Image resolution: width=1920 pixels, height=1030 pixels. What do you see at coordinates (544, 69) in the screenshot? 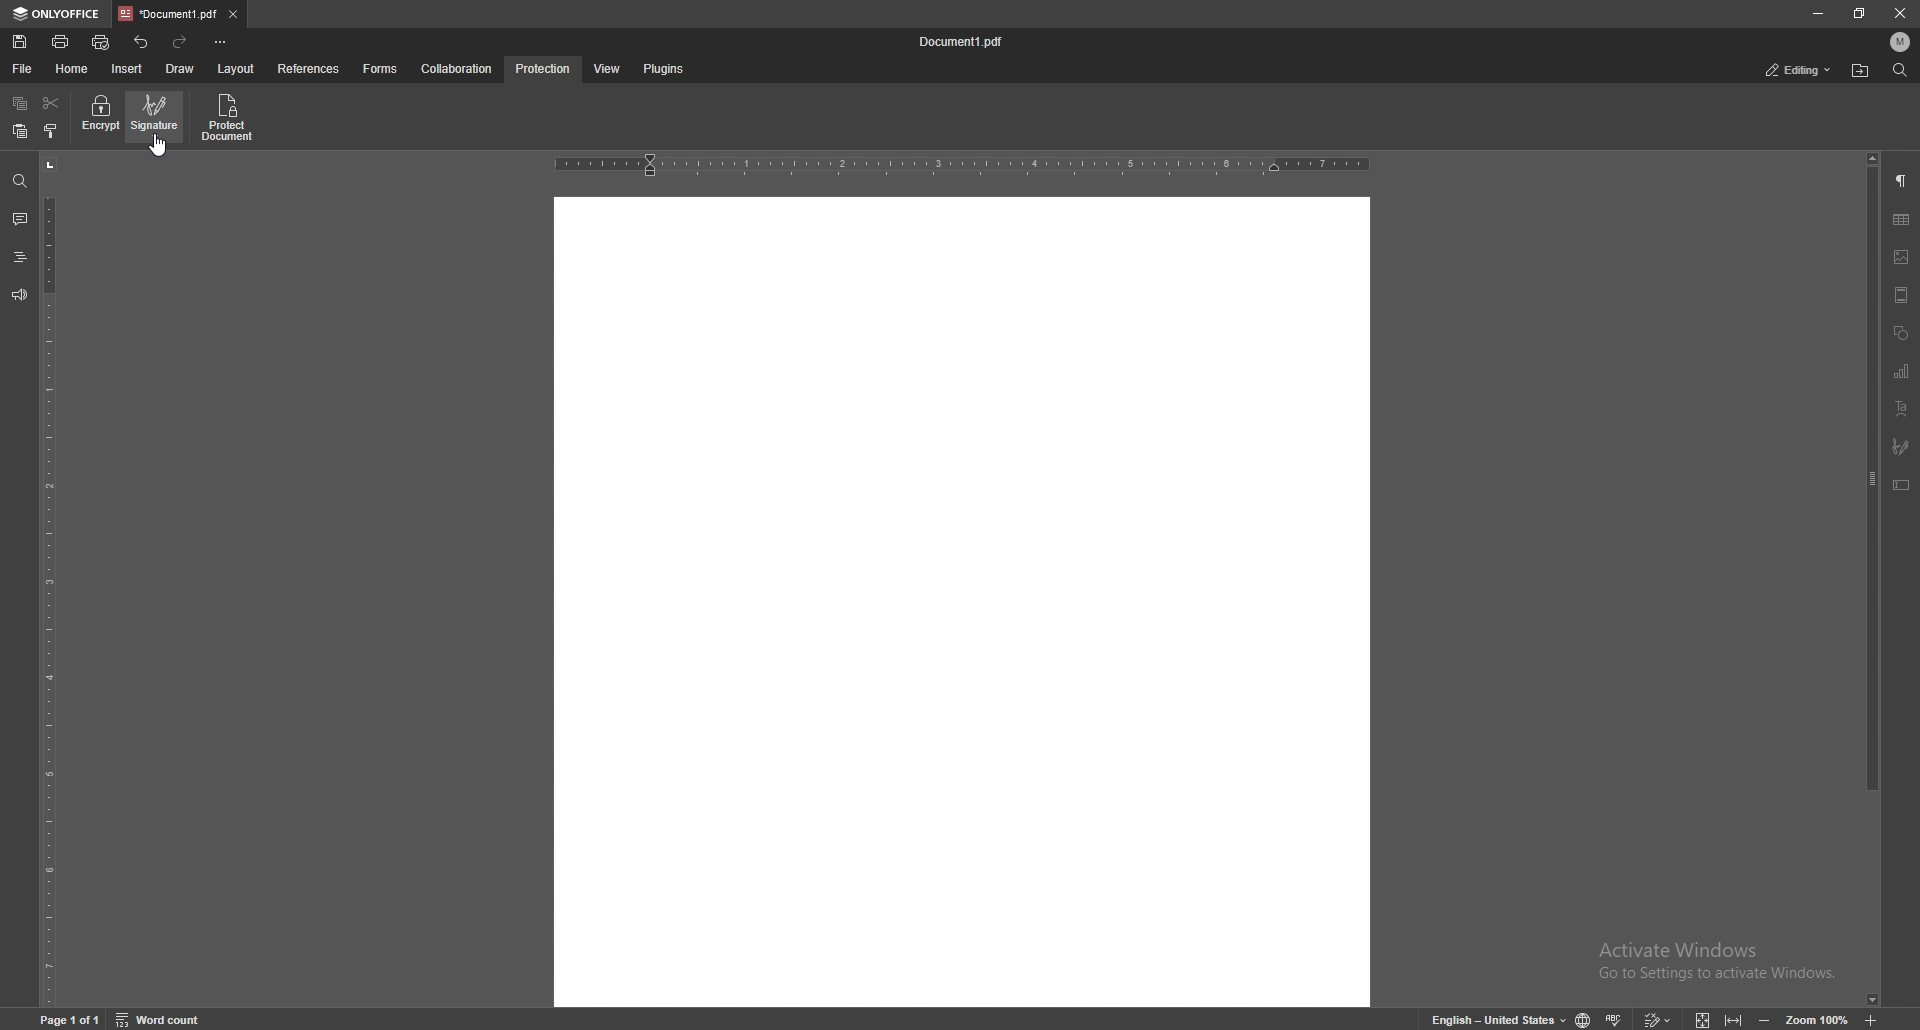
I see `protection` at bounding box center [544, 69].